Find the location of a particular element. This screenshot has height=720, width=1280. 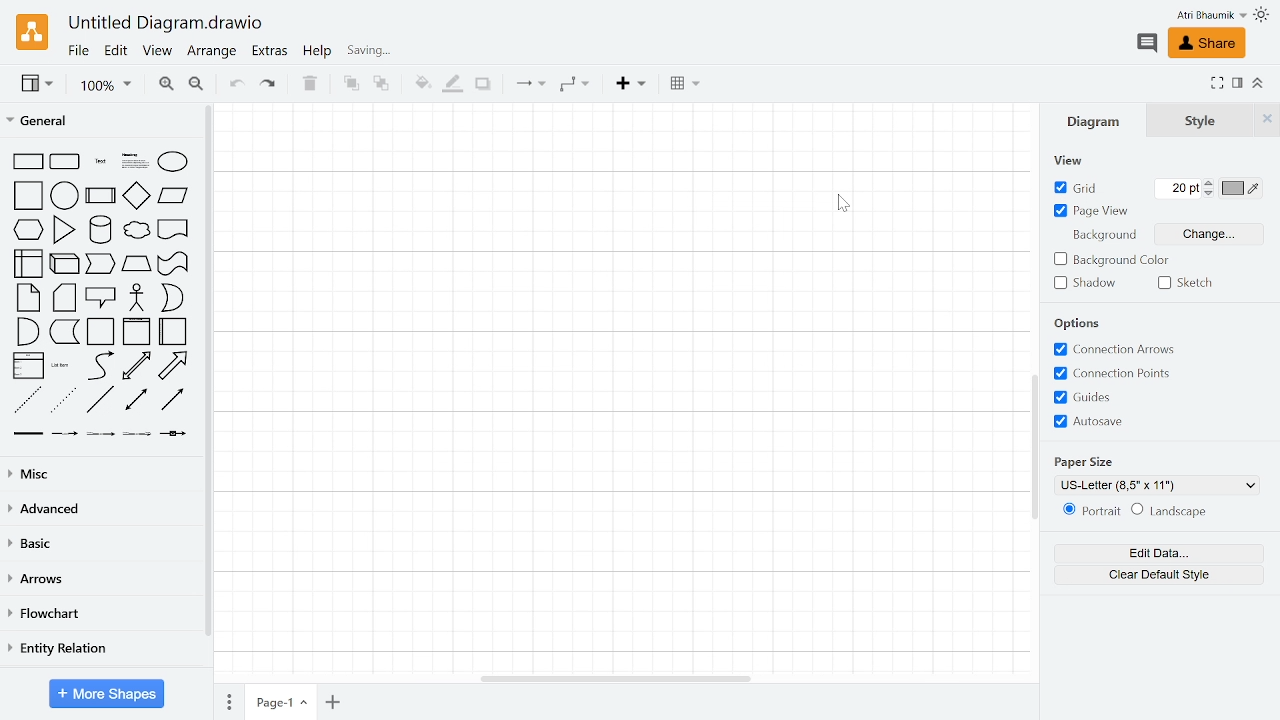

Background is located at coordinates (1107, 237).